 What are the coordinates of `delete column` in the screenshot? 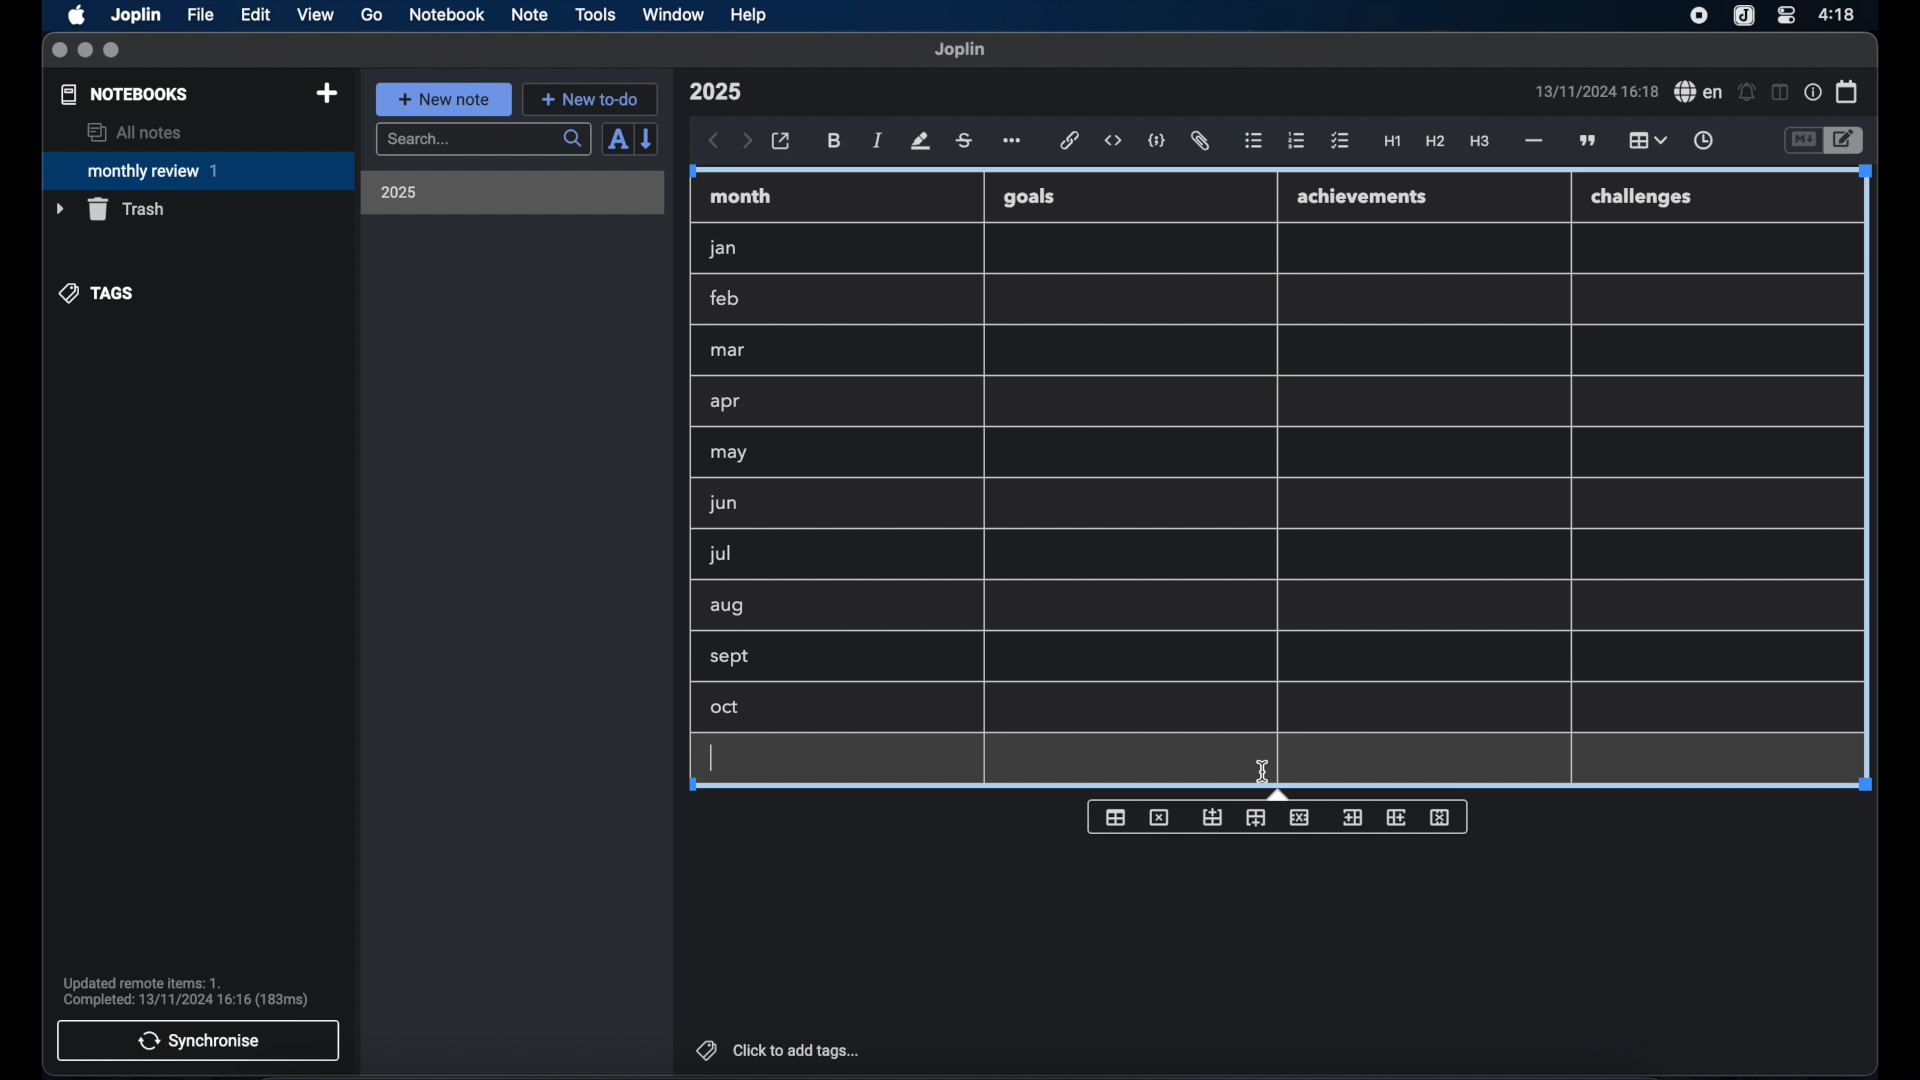 It's located at (1442, 817).